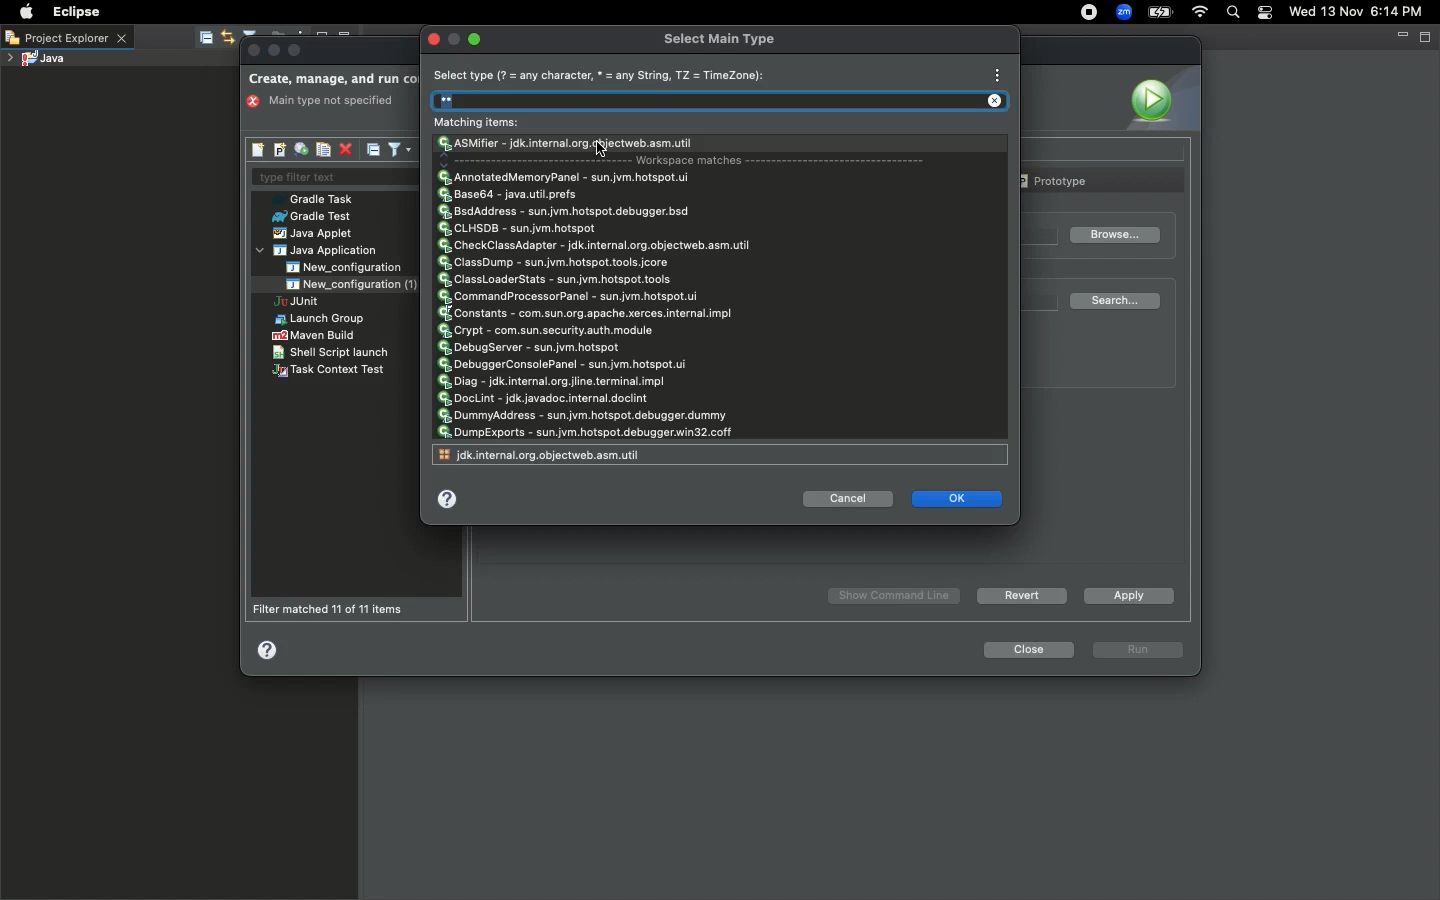  What do you see at coordinates (259, 150) in the screenshot?
I see `New launch configuration` at bounding box center [259, 150].